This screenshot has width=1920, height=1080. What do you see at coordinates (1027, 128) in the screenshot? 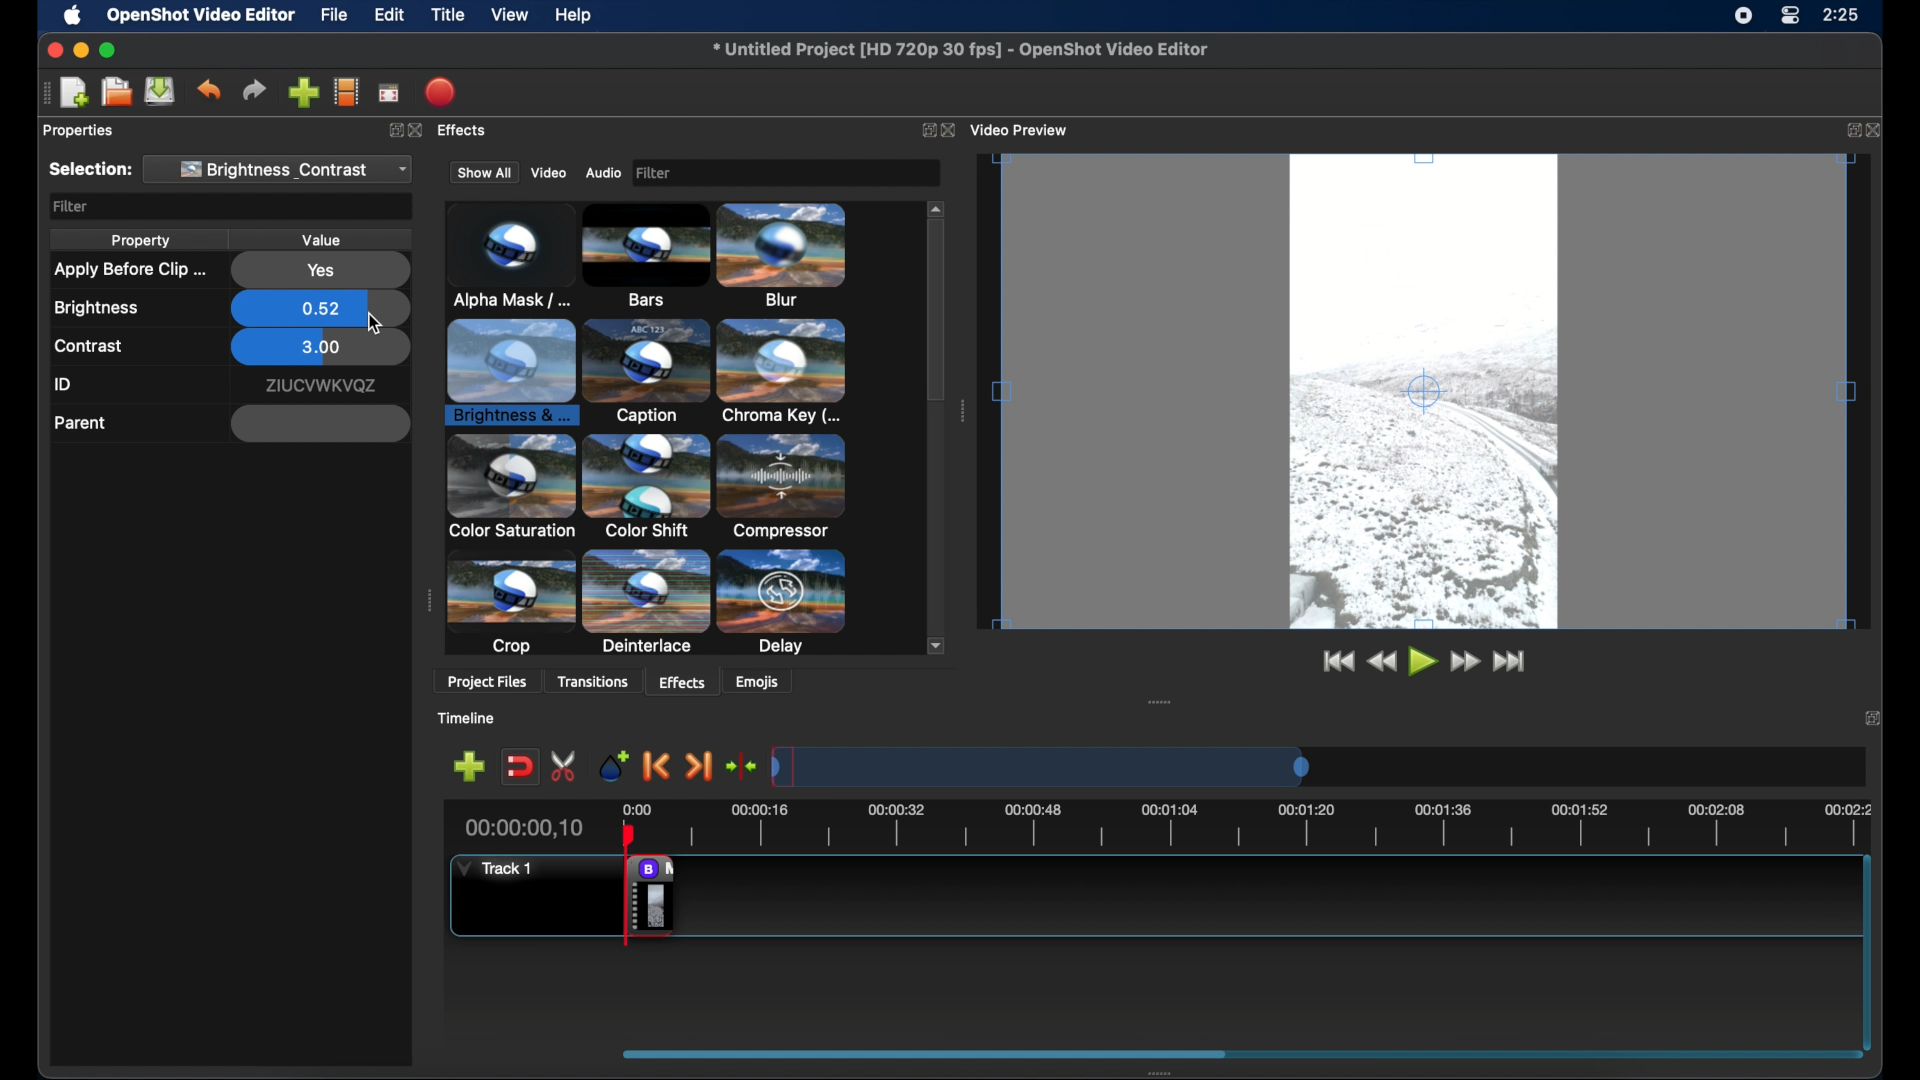
I see `video preview` at bounding box center [1027, 128].